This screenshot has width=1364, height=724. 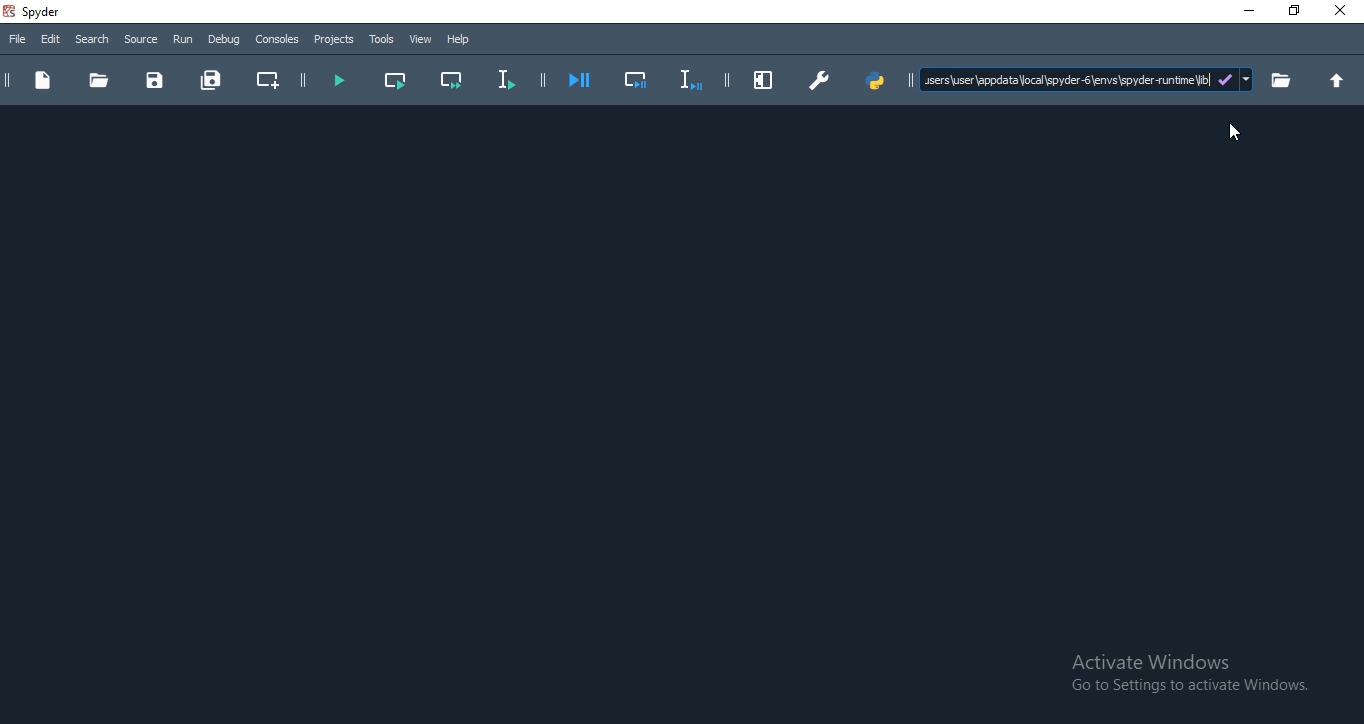 I want to click on View, so click(x=422, y=39).